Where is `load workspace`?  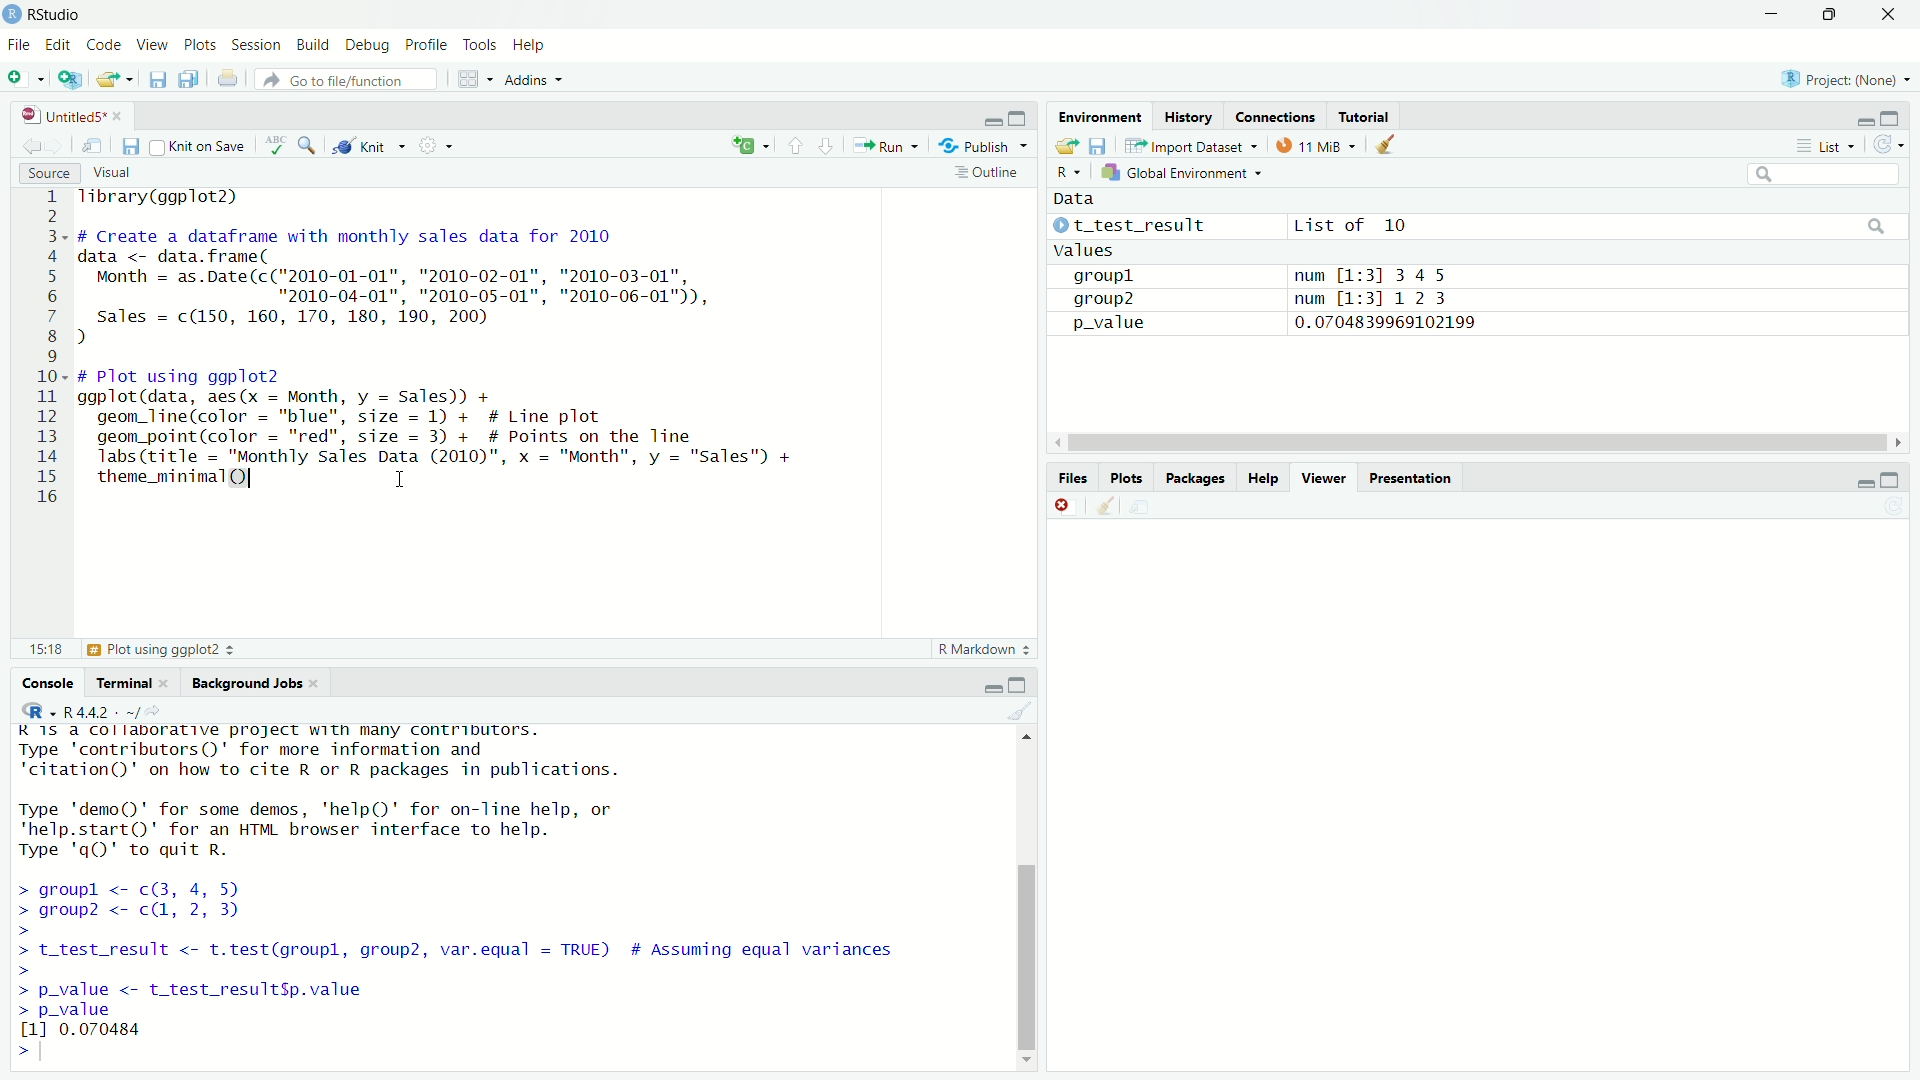 load workspace is located at coordinates (1067, 147).